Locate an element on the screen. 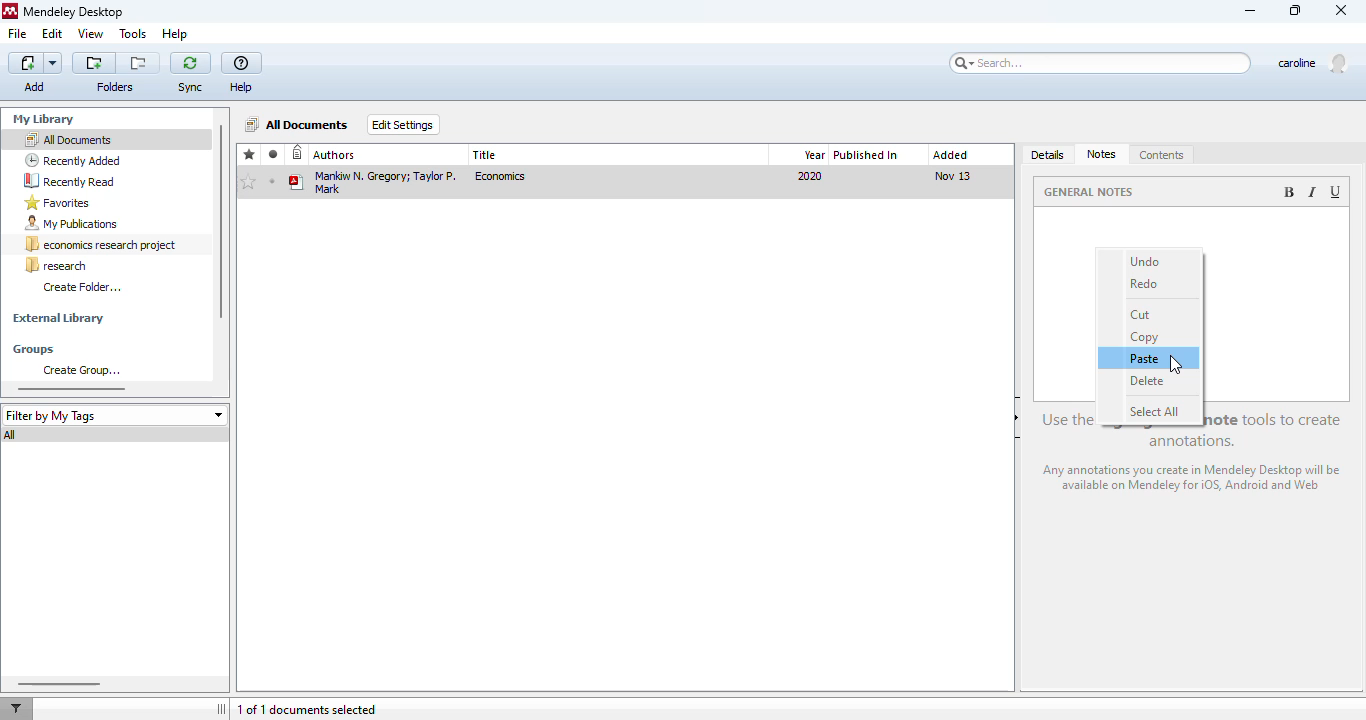  logo is located at coordinates (10, 11).